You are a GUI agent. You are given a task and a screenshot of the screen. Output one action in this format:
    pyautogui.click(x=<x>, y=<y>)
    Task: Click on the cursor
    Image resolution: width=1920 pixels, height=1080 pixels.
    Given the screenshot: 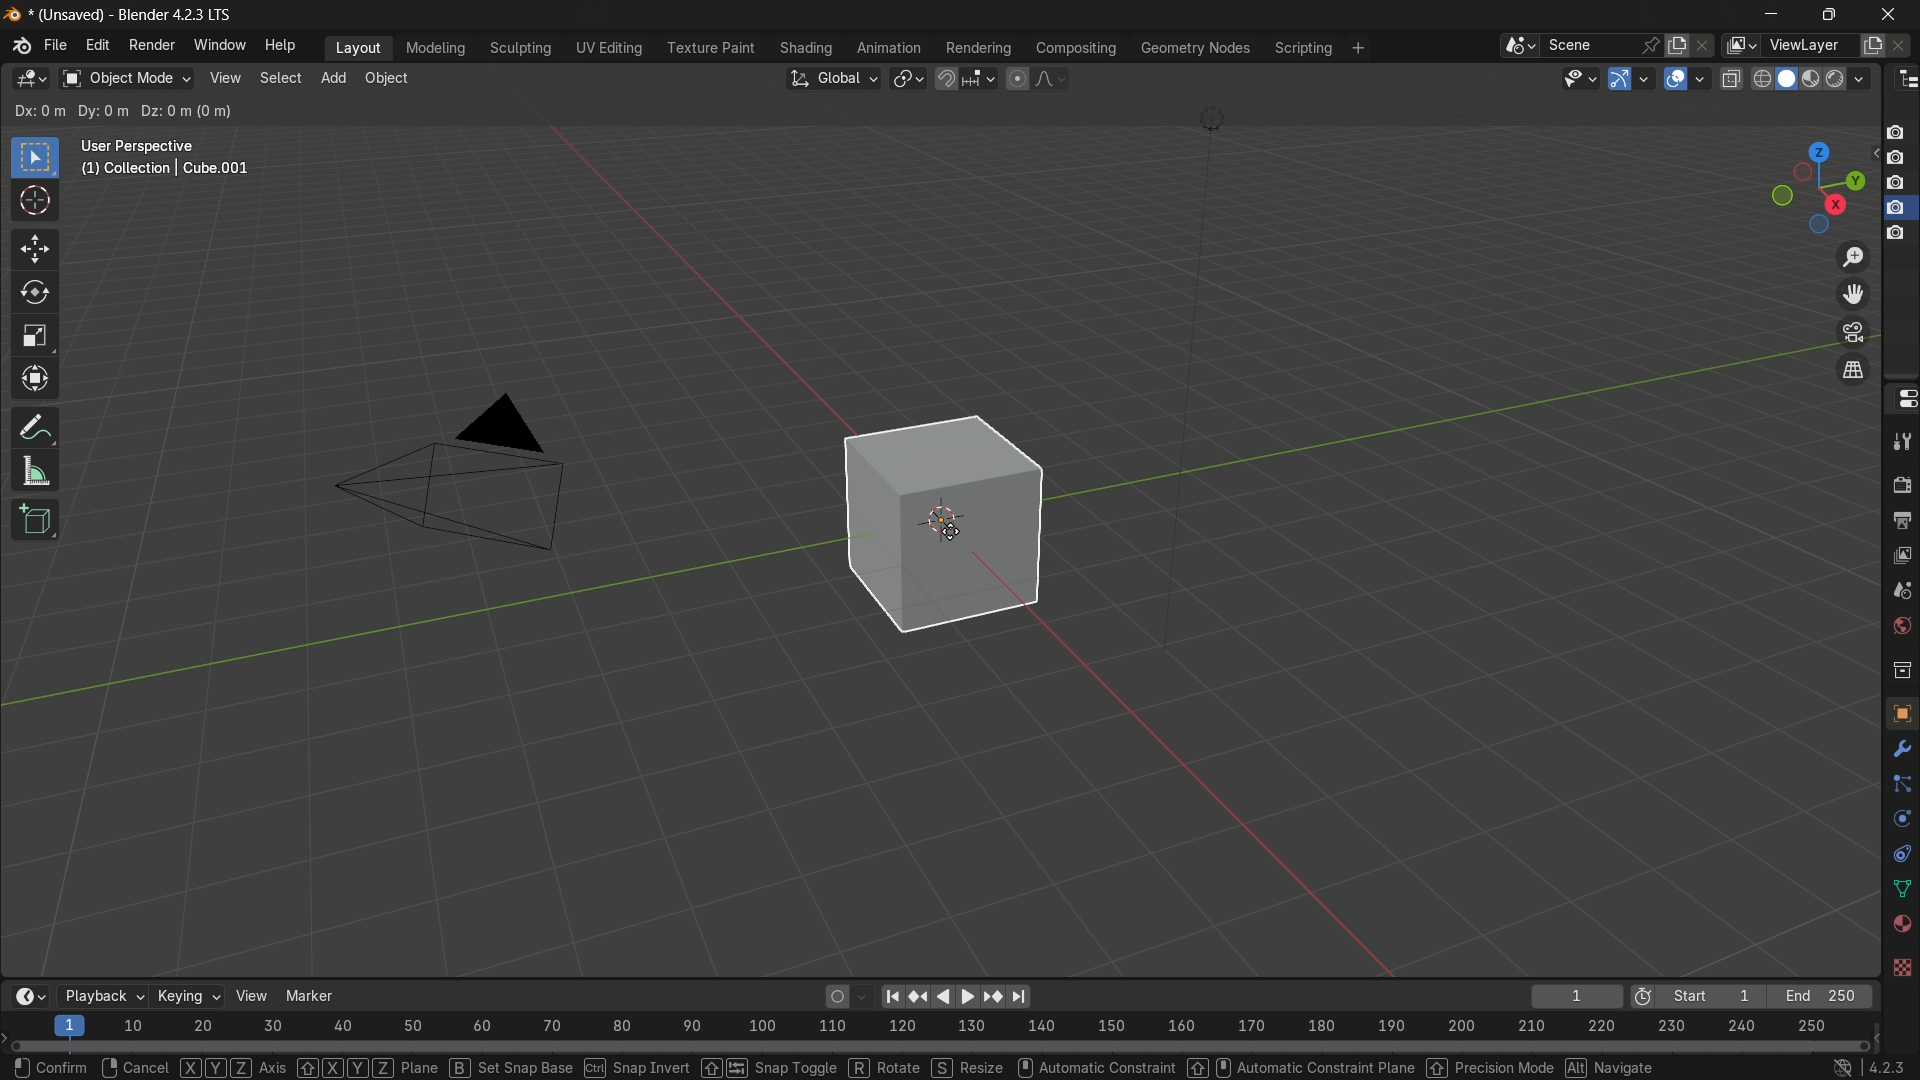 What is the action you would take?
    pyautogui.click(x=36, y=203)
    